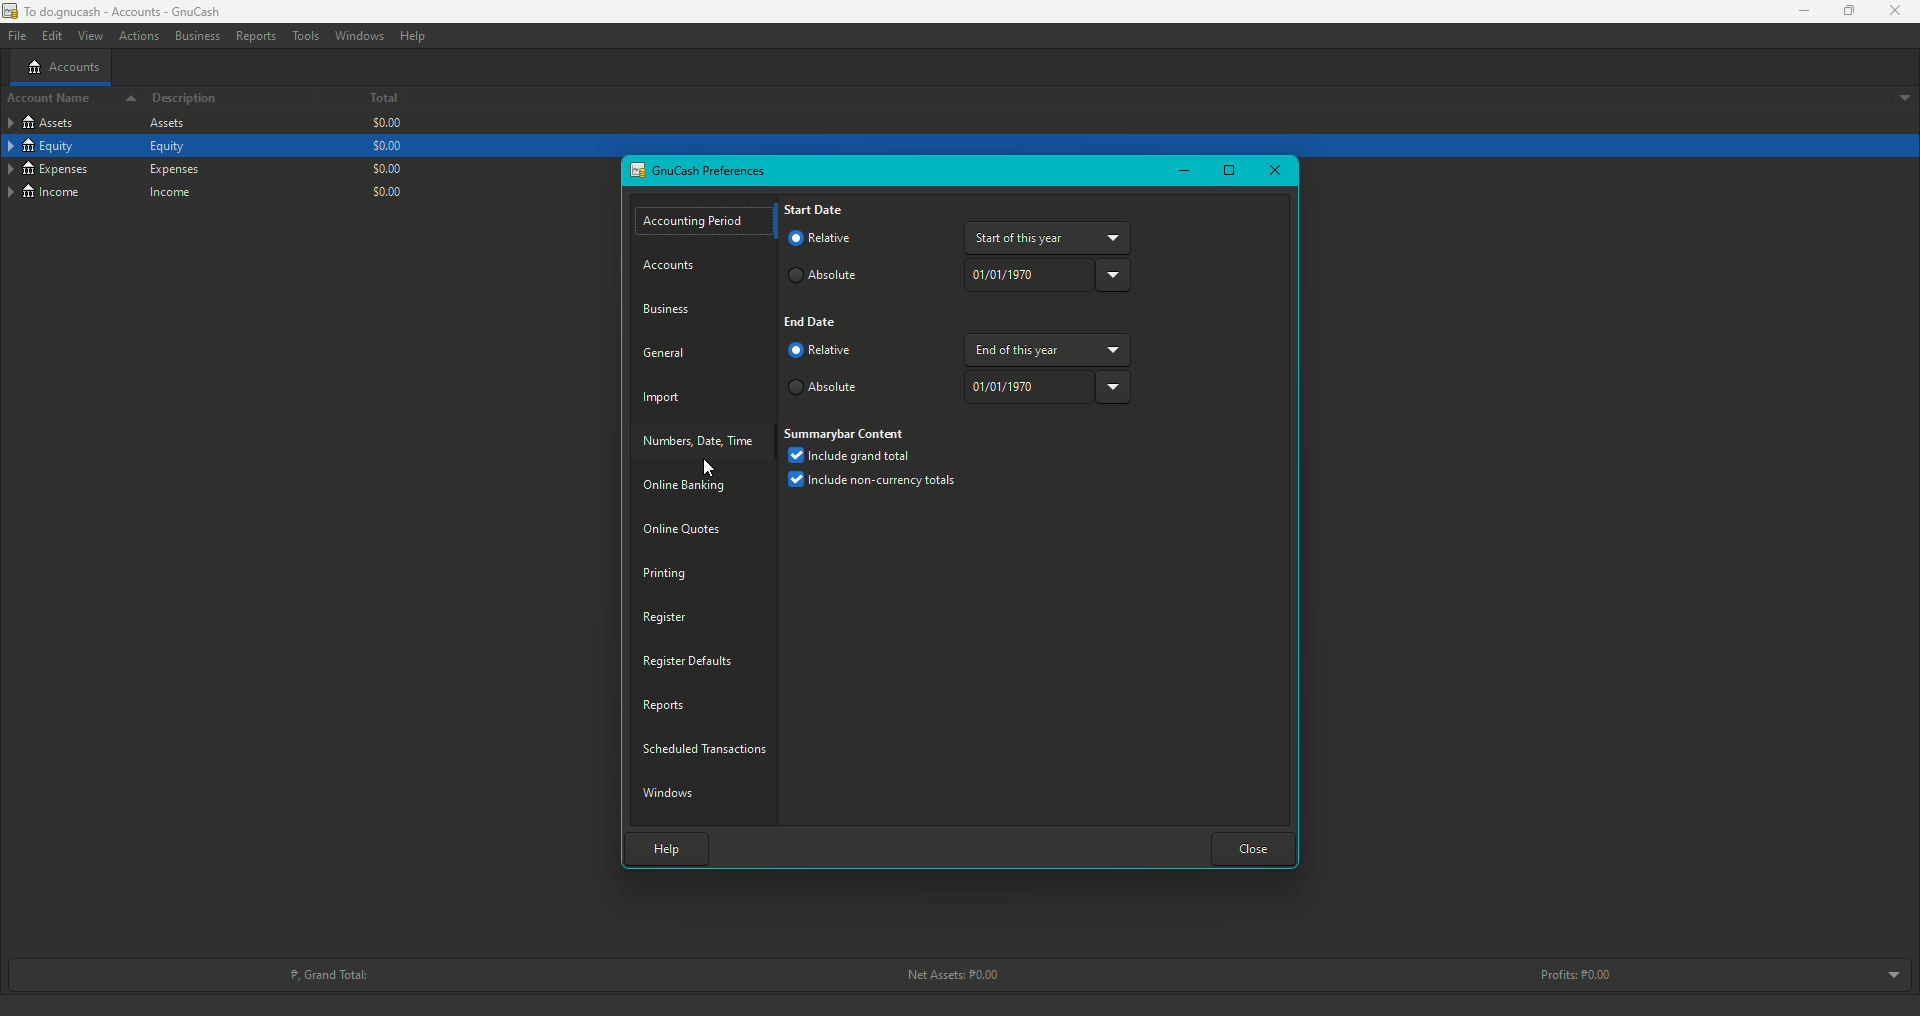 This screenshot has width=1920, height=1016. What do you see at coordinates (689, 529) in the screenshot?
I see `Online Quotes` at bounding box center [689, 529].